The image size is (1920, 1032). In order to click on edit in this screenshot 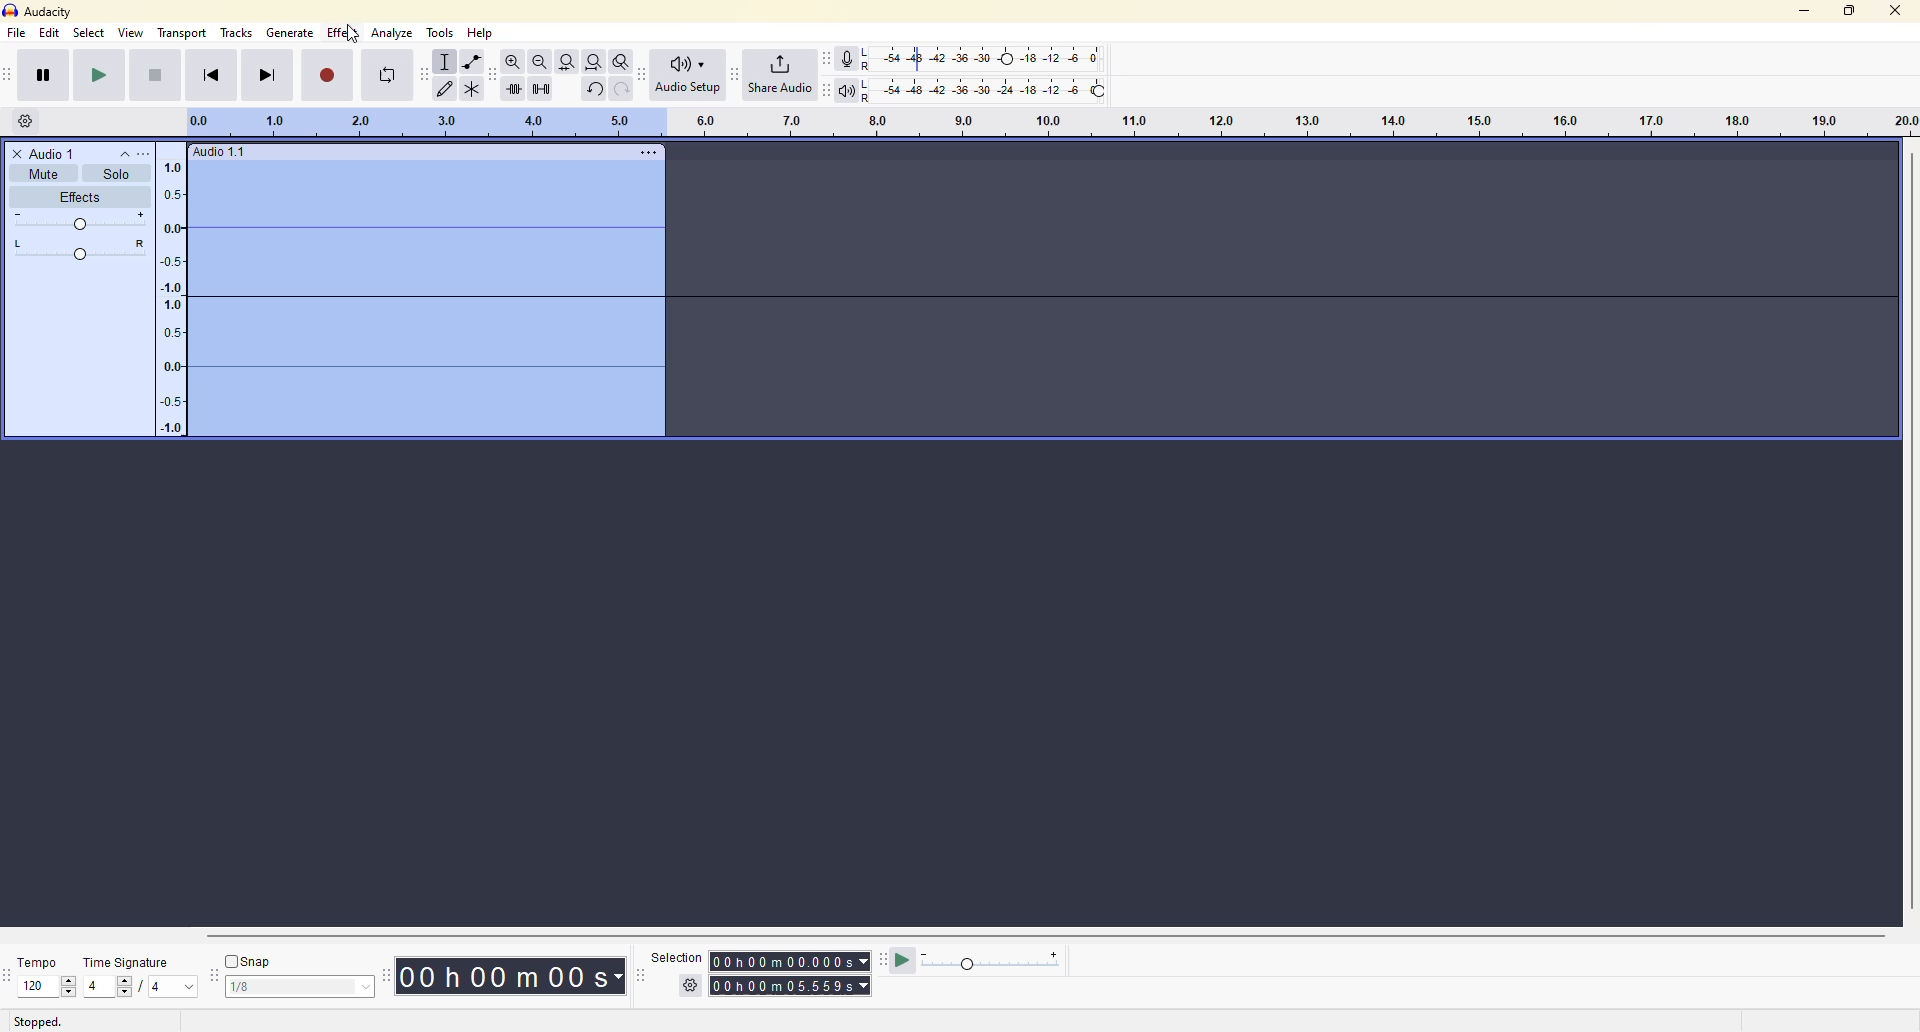, I will do `click(49, 33)`.